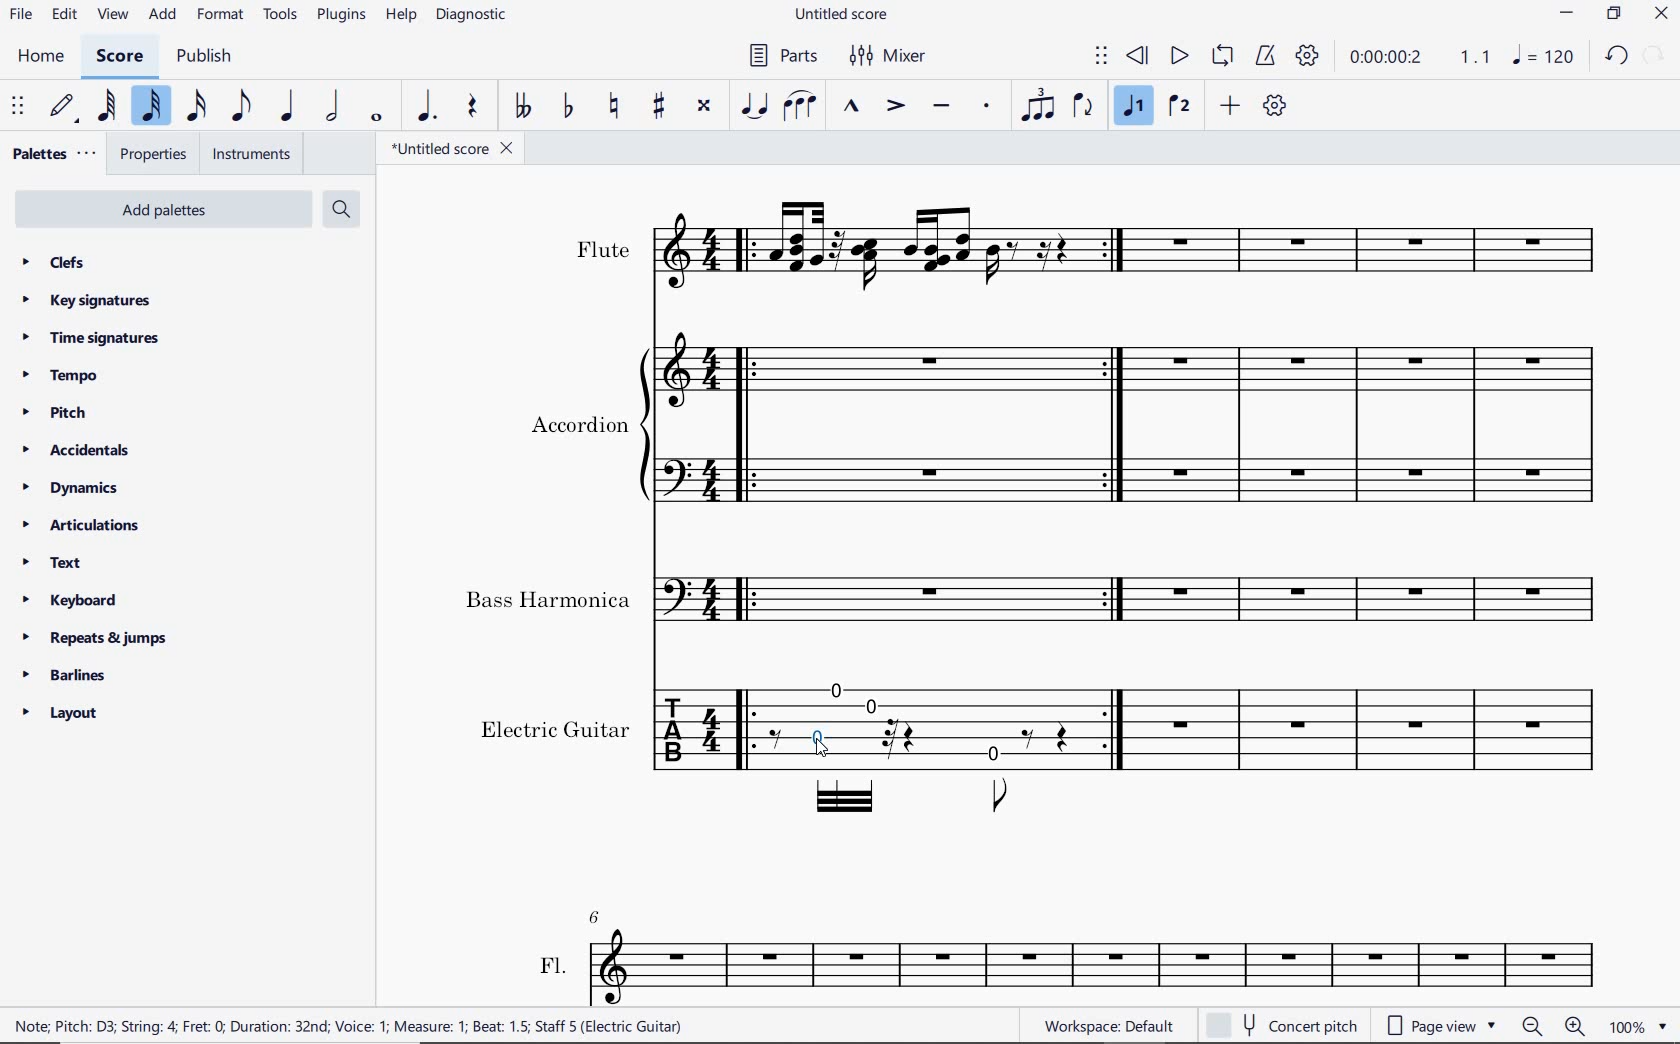  What do you see at coordinates (149, 105) in the screenshot?
I see `32nd note` at bounding box center [149, 105].